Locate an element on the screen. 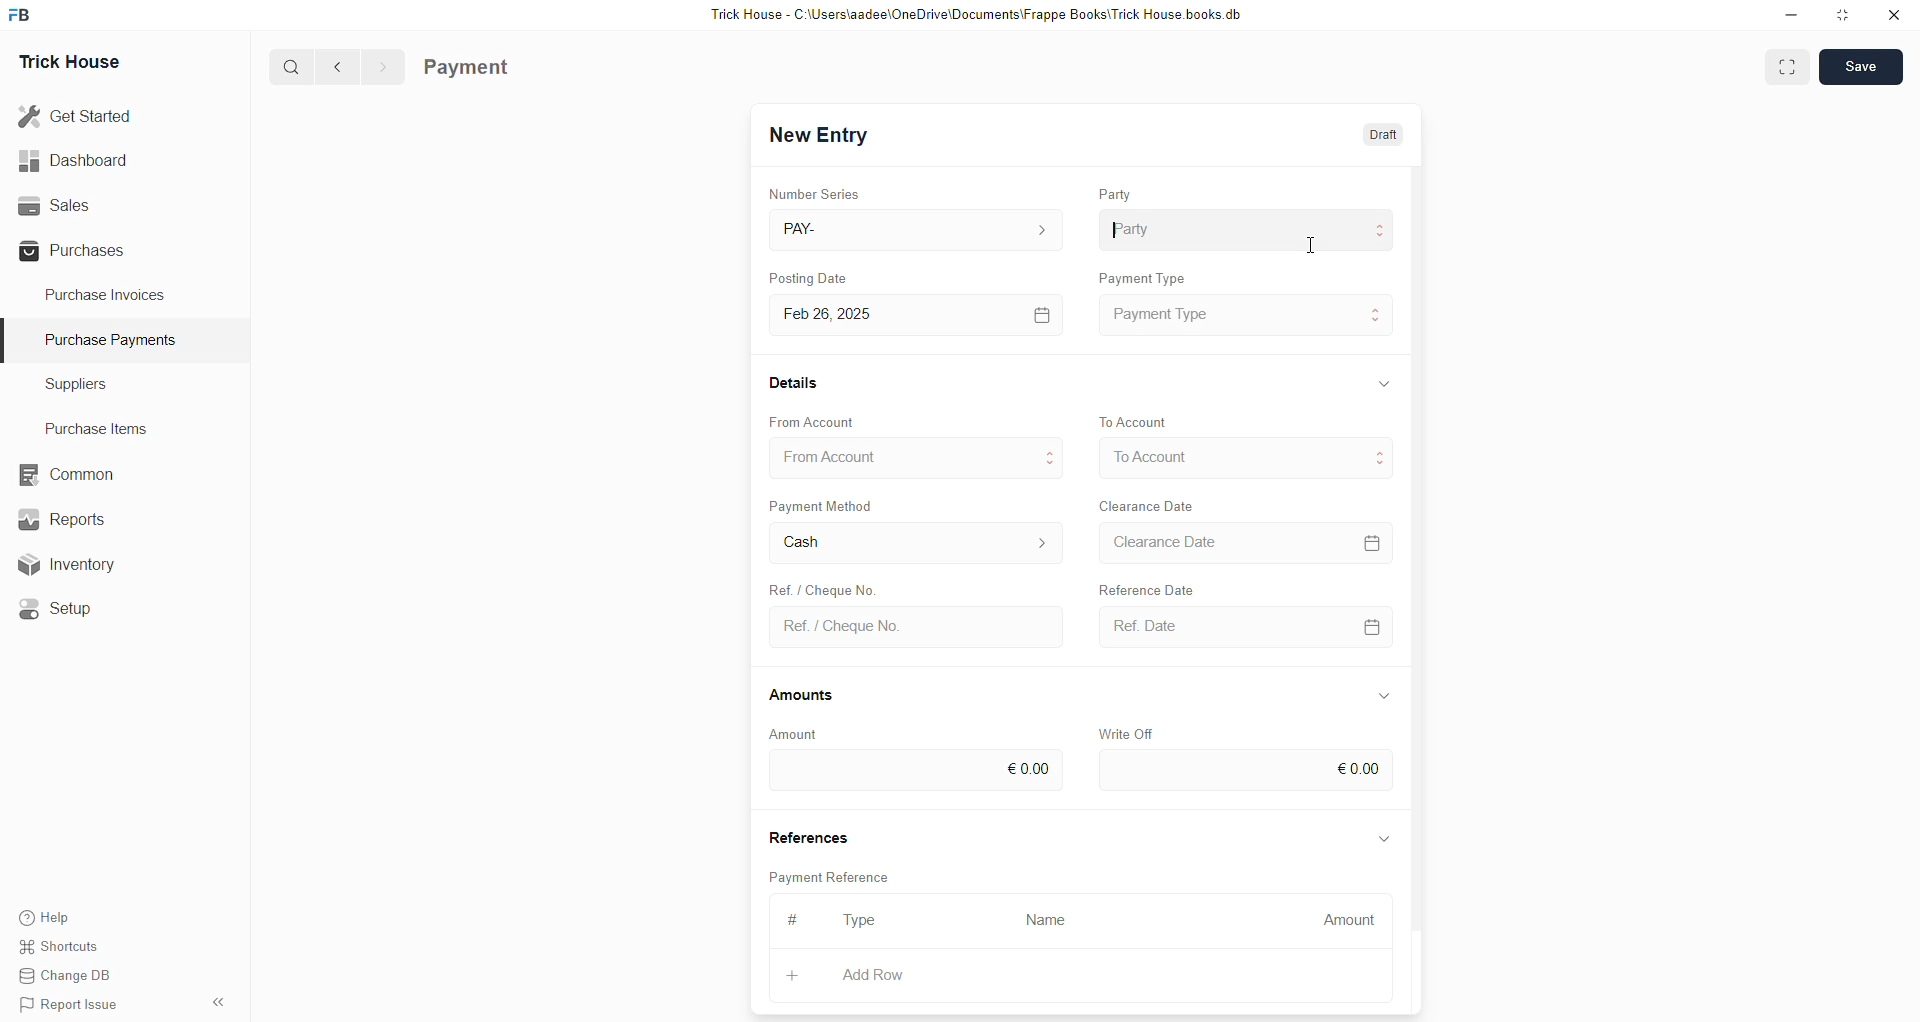 The width and height of the screenshot is (1920, 1022). Payment Type is located at coordinates (1143, 276).